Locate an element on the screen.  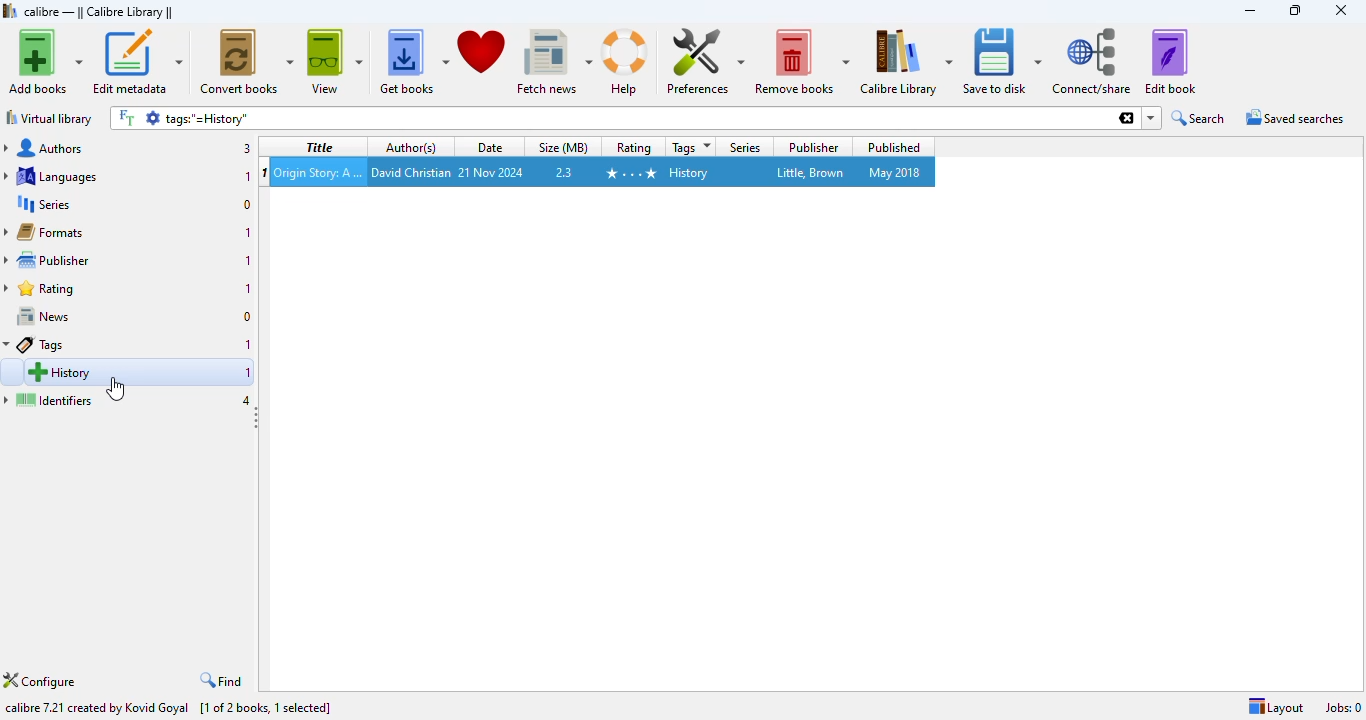
donate to support calibre is located at coordinates (482, 53).